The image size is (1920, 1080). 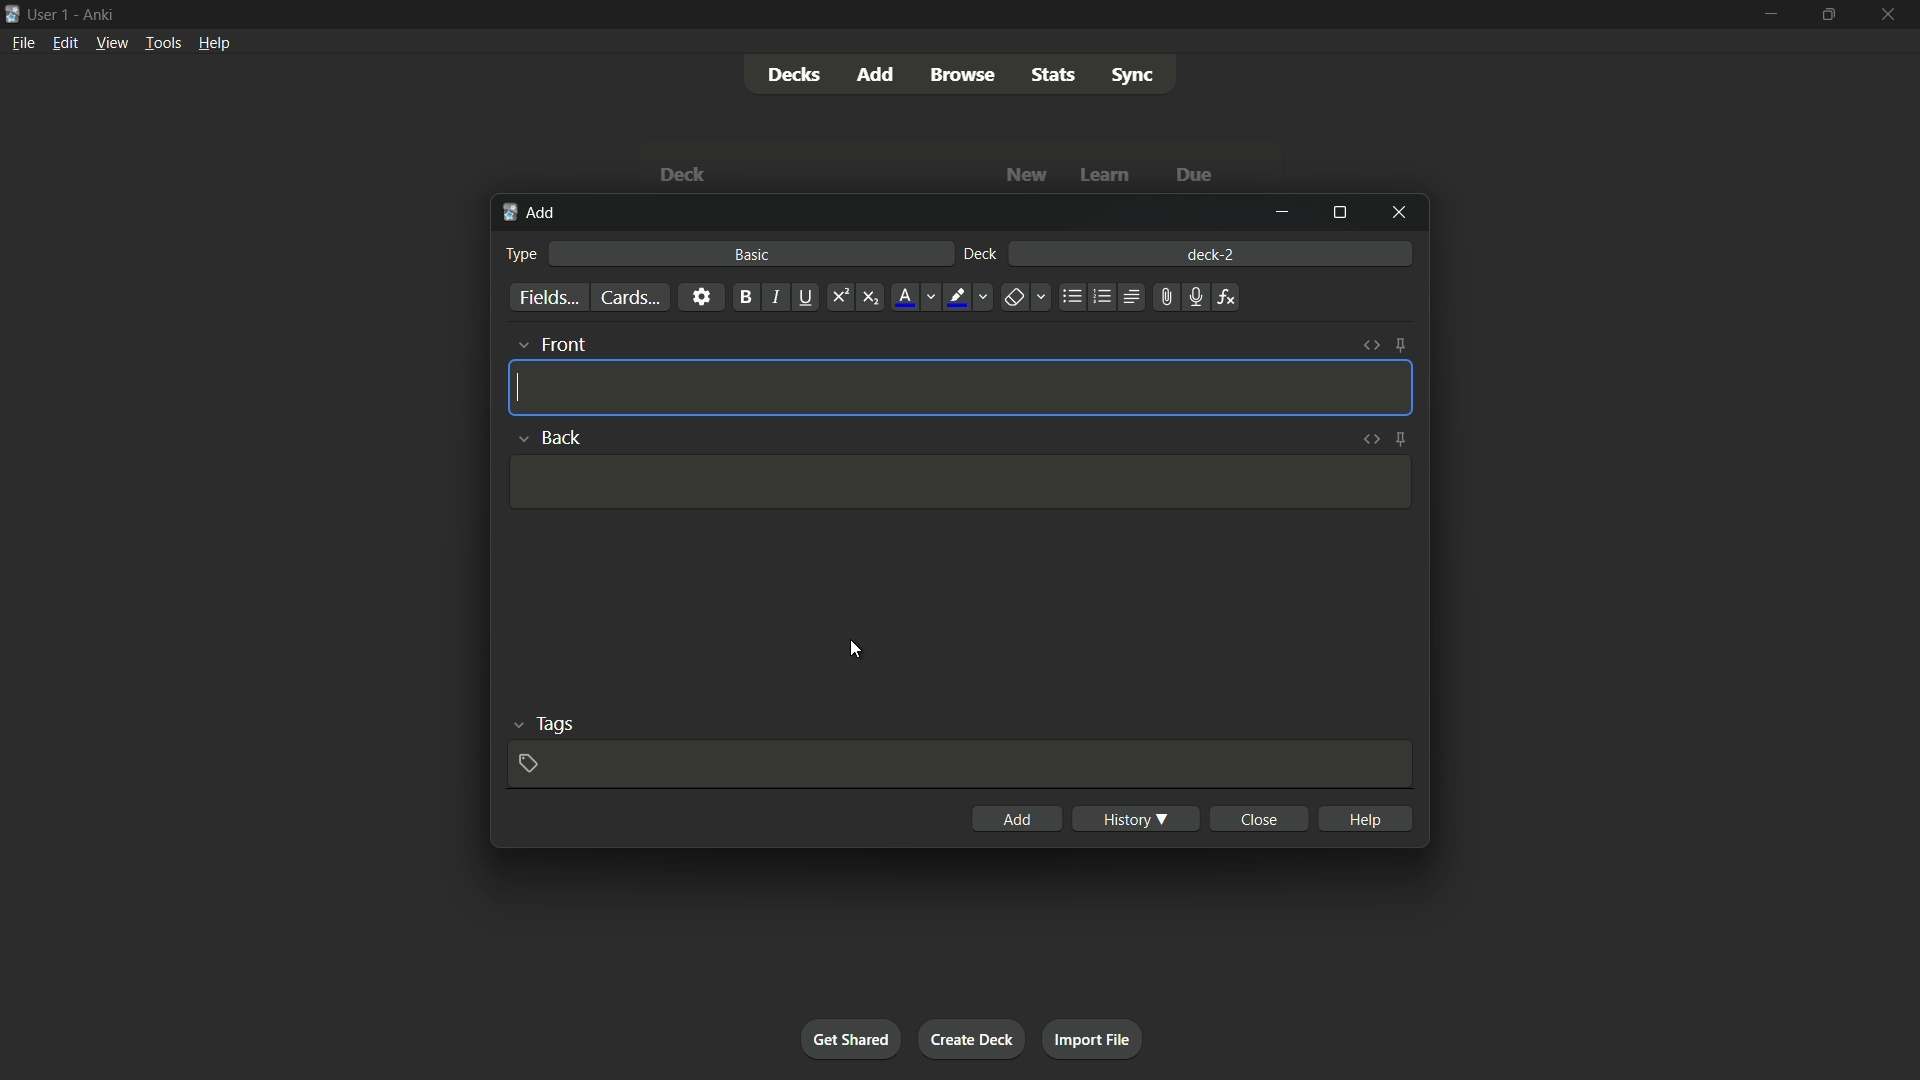 I want to click on toggle sticky, so click(x=1403, y=346).